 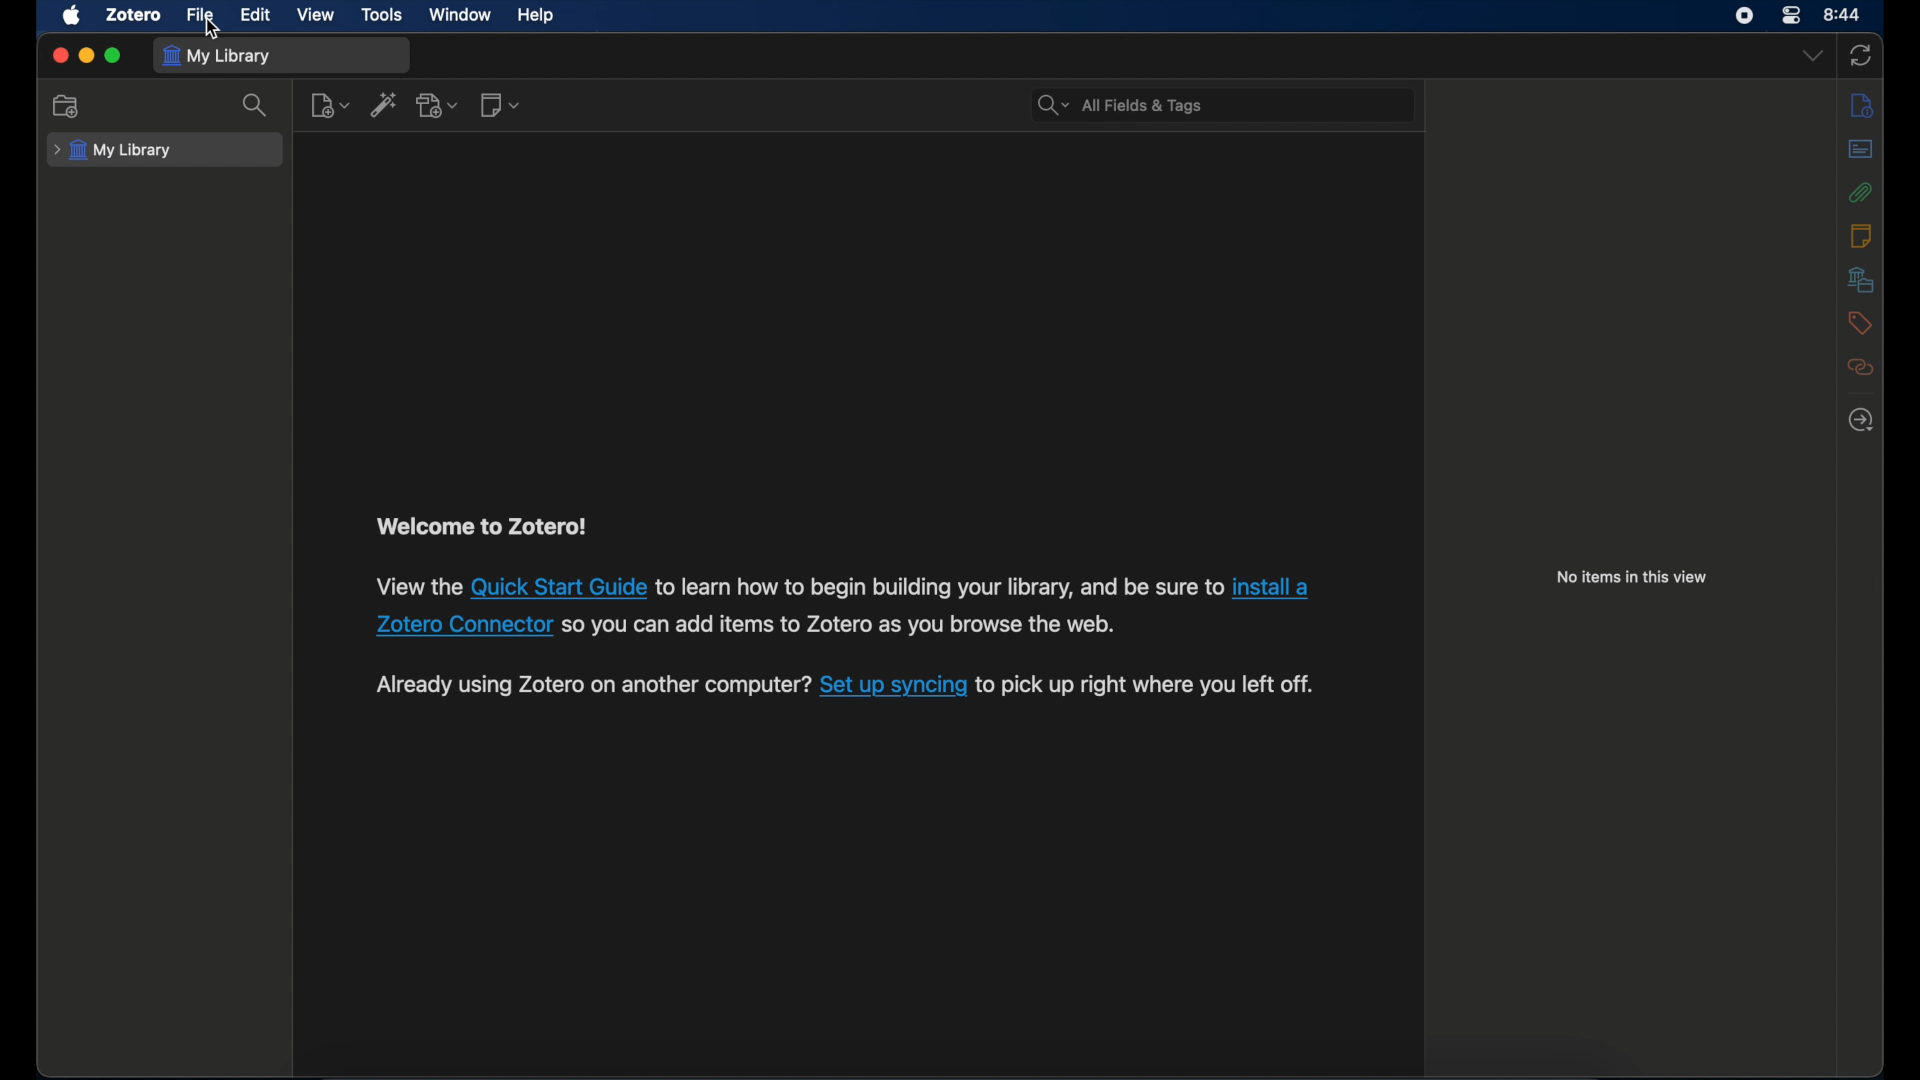 I want to click on add attachment, so click(x=439, y=106).